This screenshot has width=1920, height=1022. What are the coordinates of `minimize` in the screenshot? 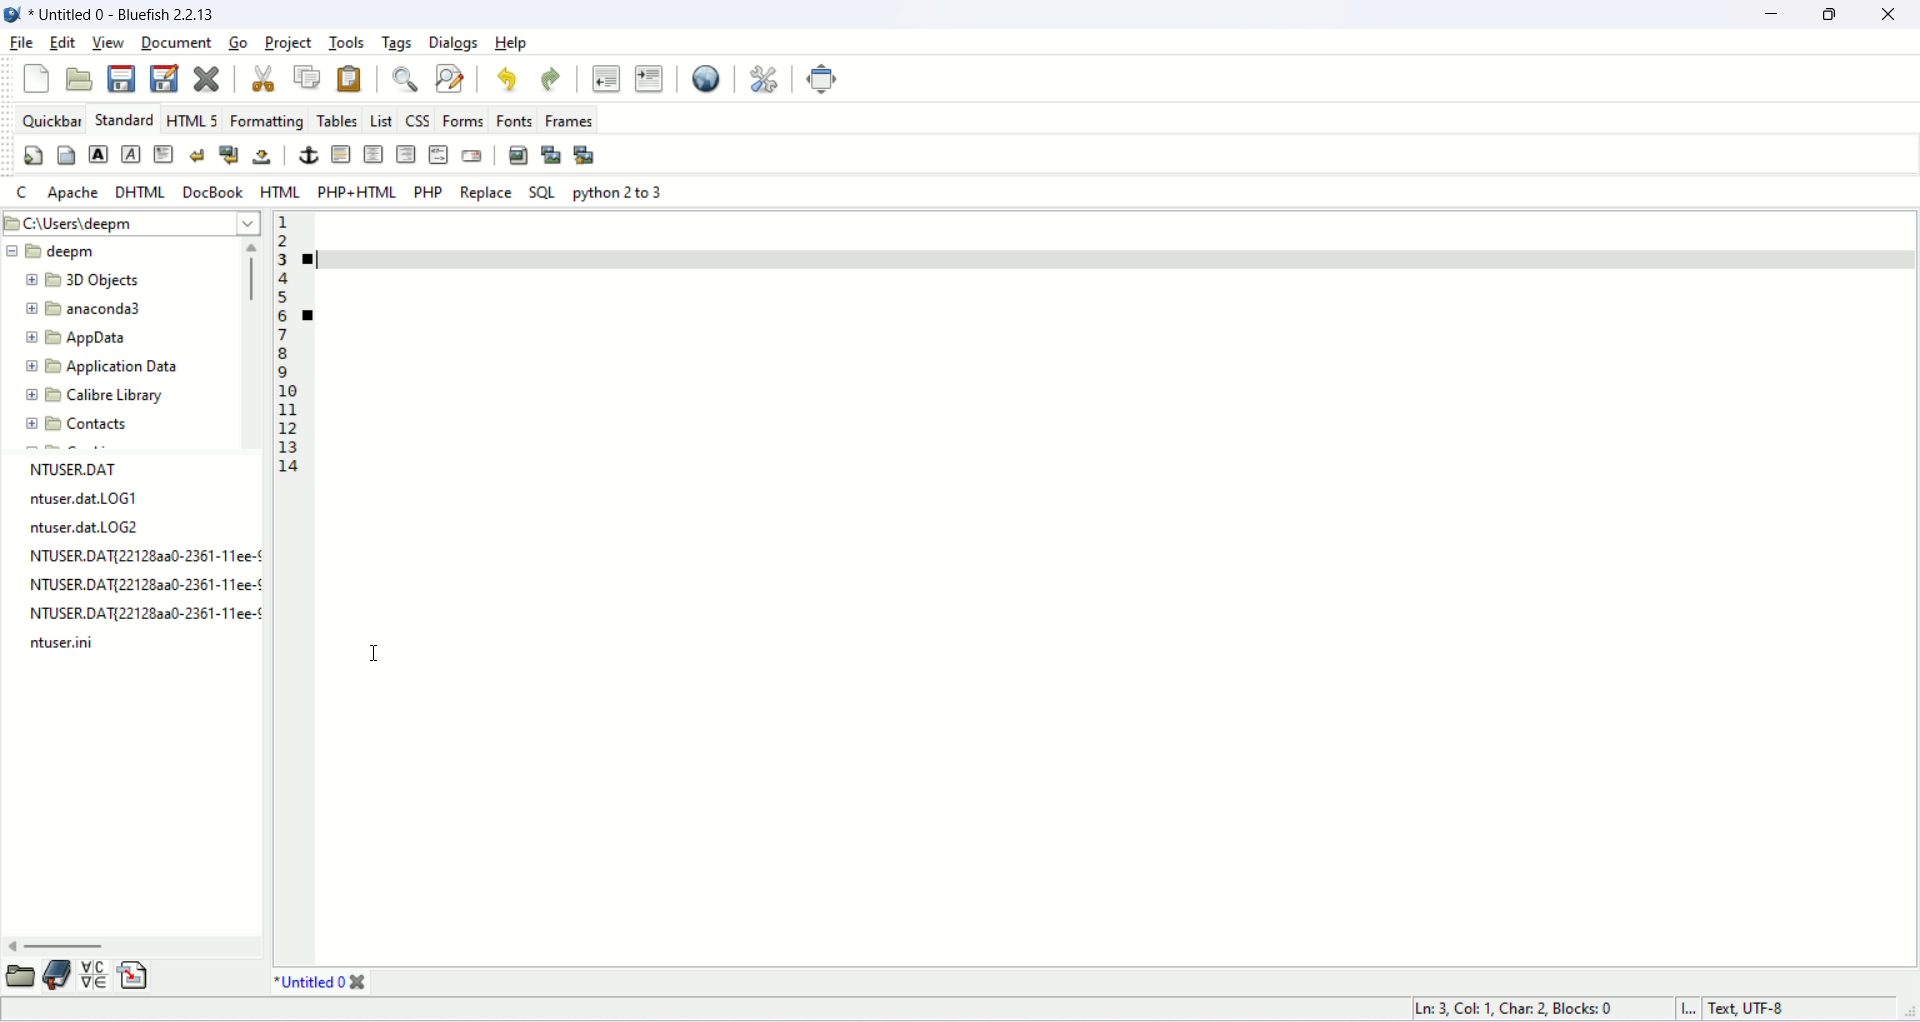 It's located at (1773, 15).